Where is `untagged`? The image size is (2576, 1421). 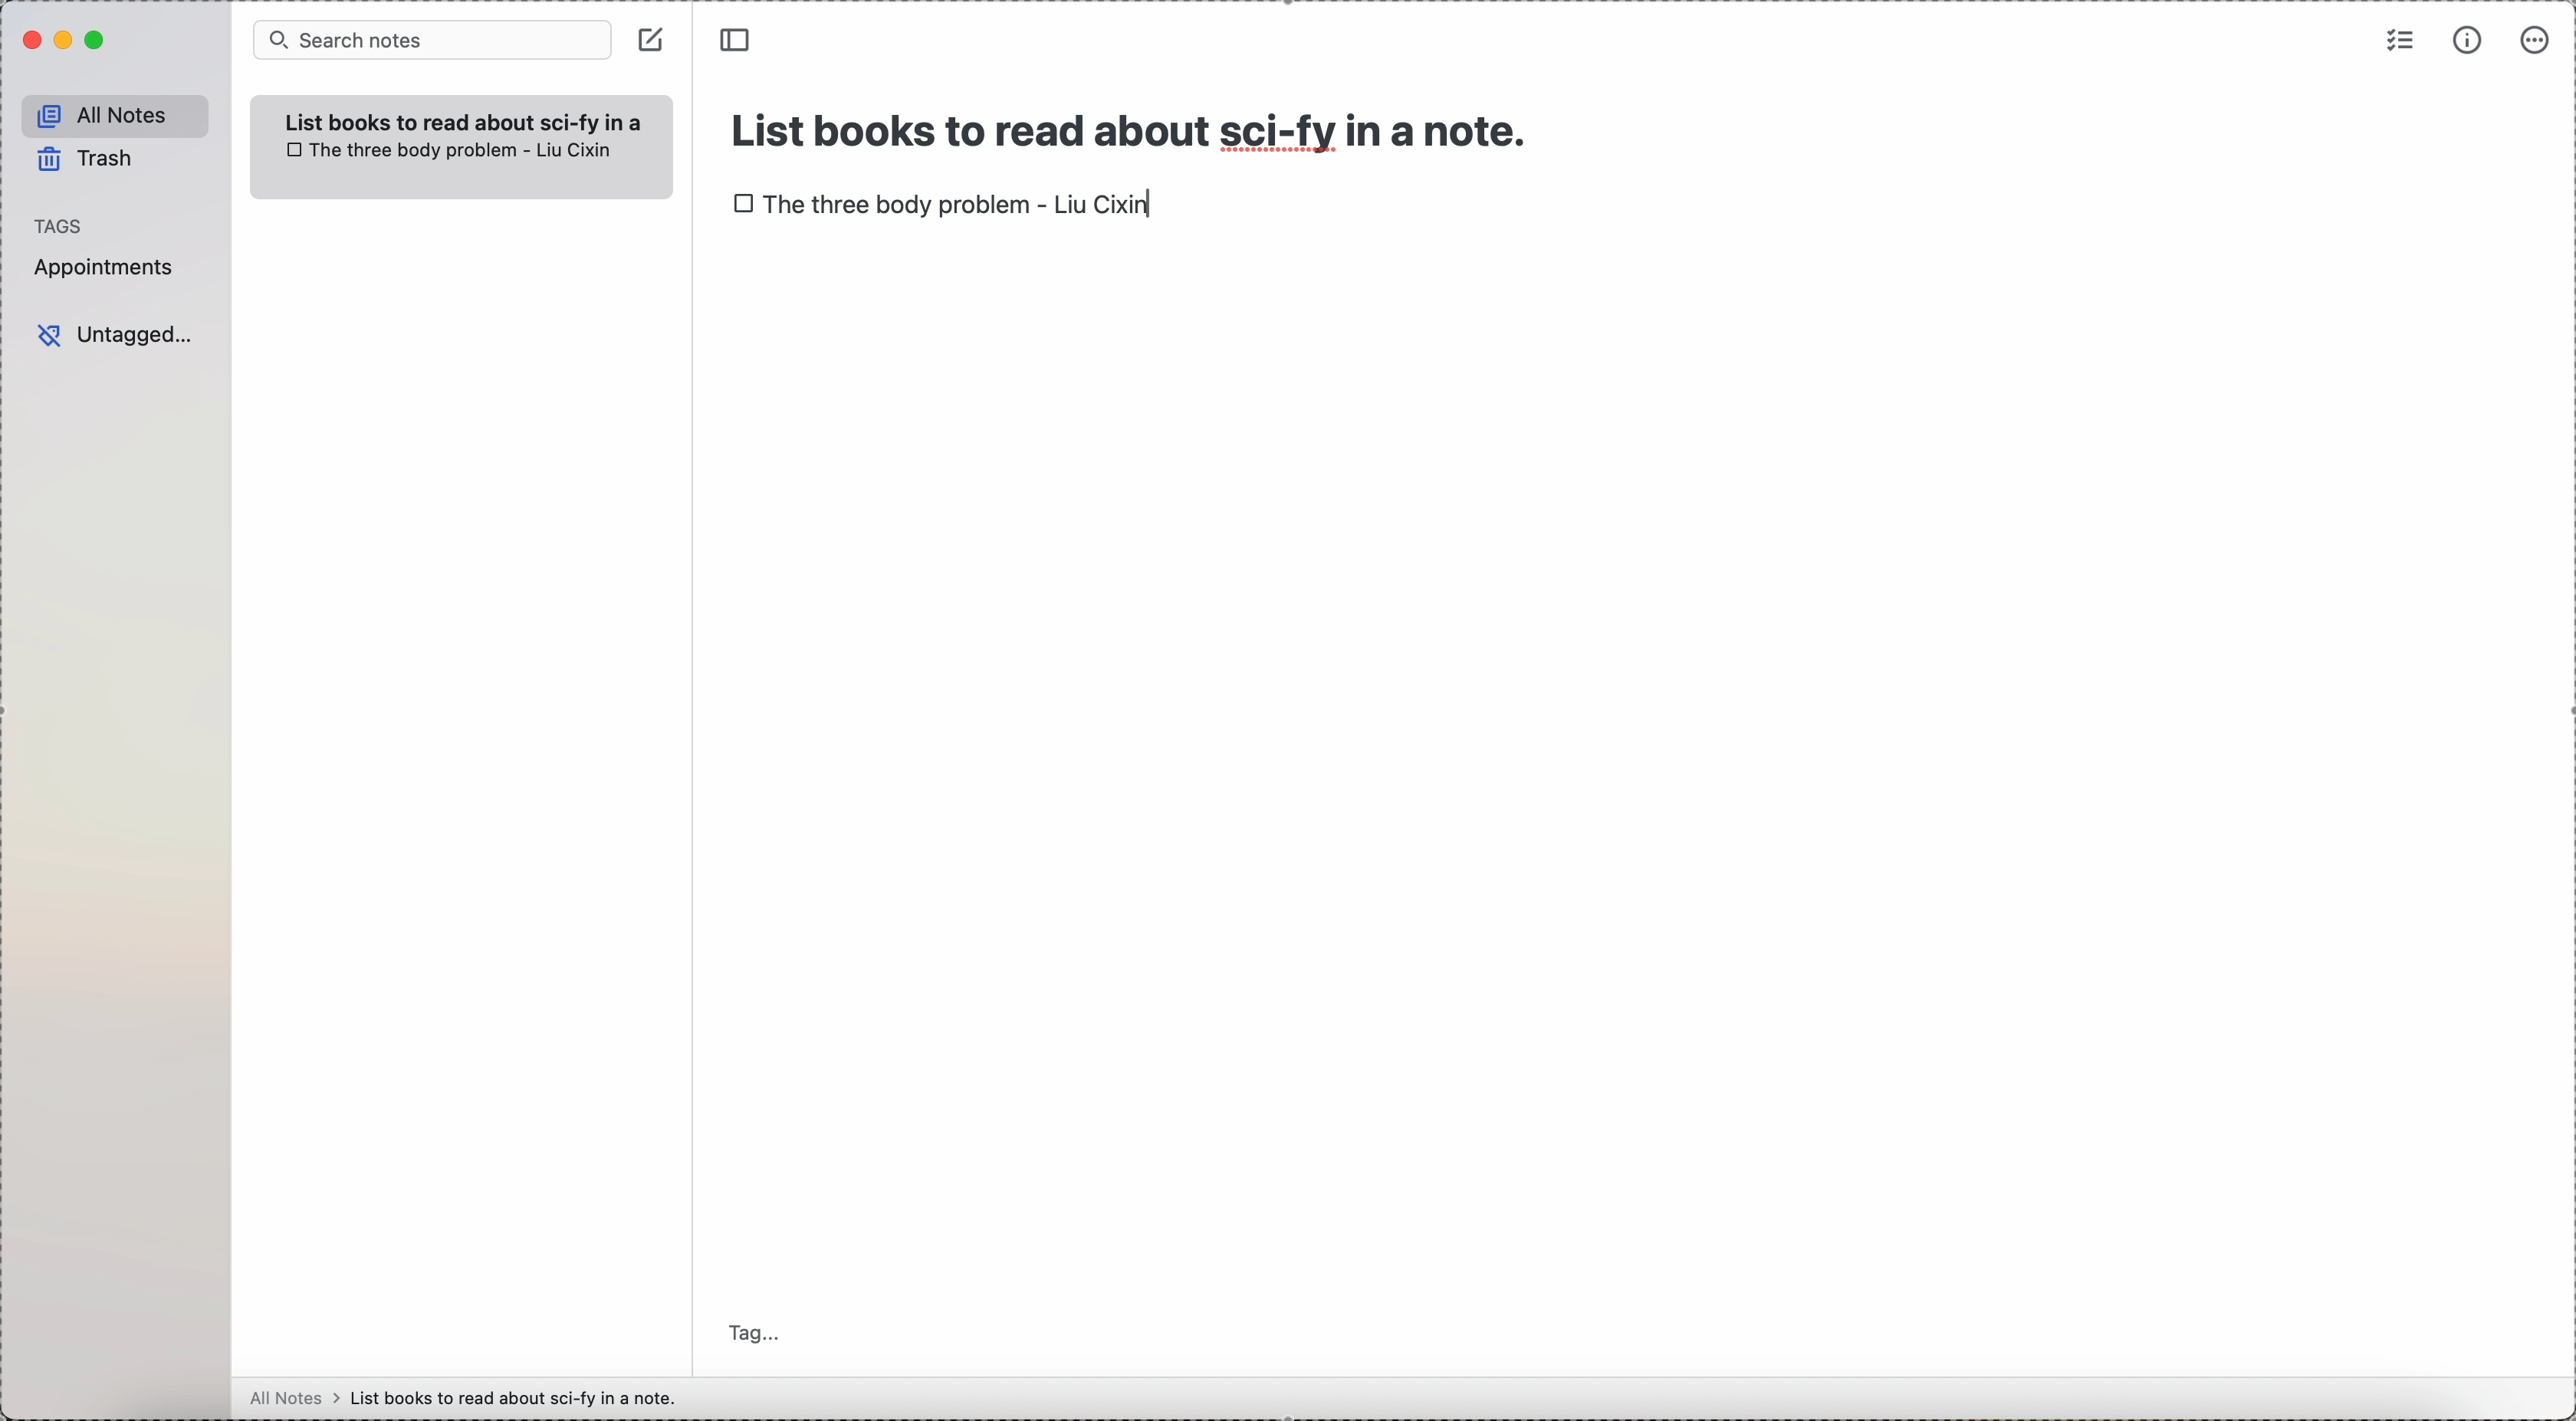 untagged is located at coordinates (116, 335).